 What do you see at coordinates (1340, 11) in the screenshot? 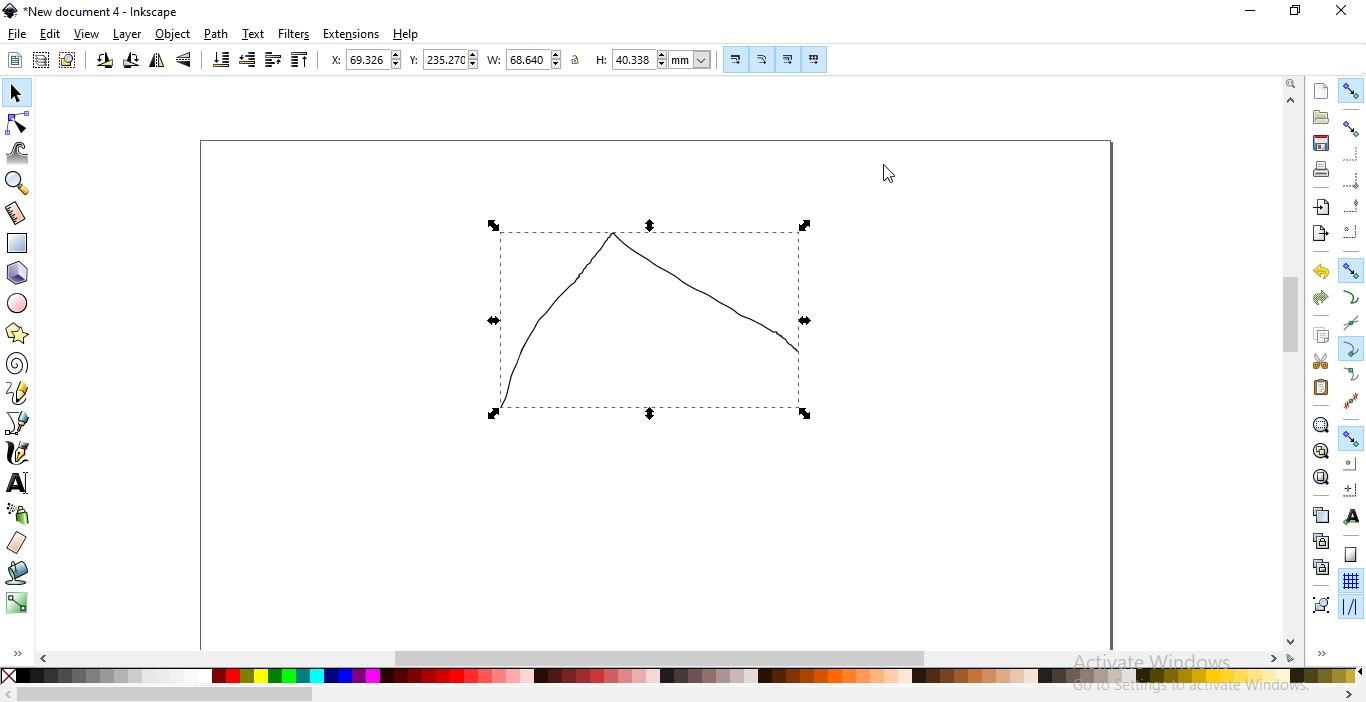
I see `close` at bounding box center [1340, 11].